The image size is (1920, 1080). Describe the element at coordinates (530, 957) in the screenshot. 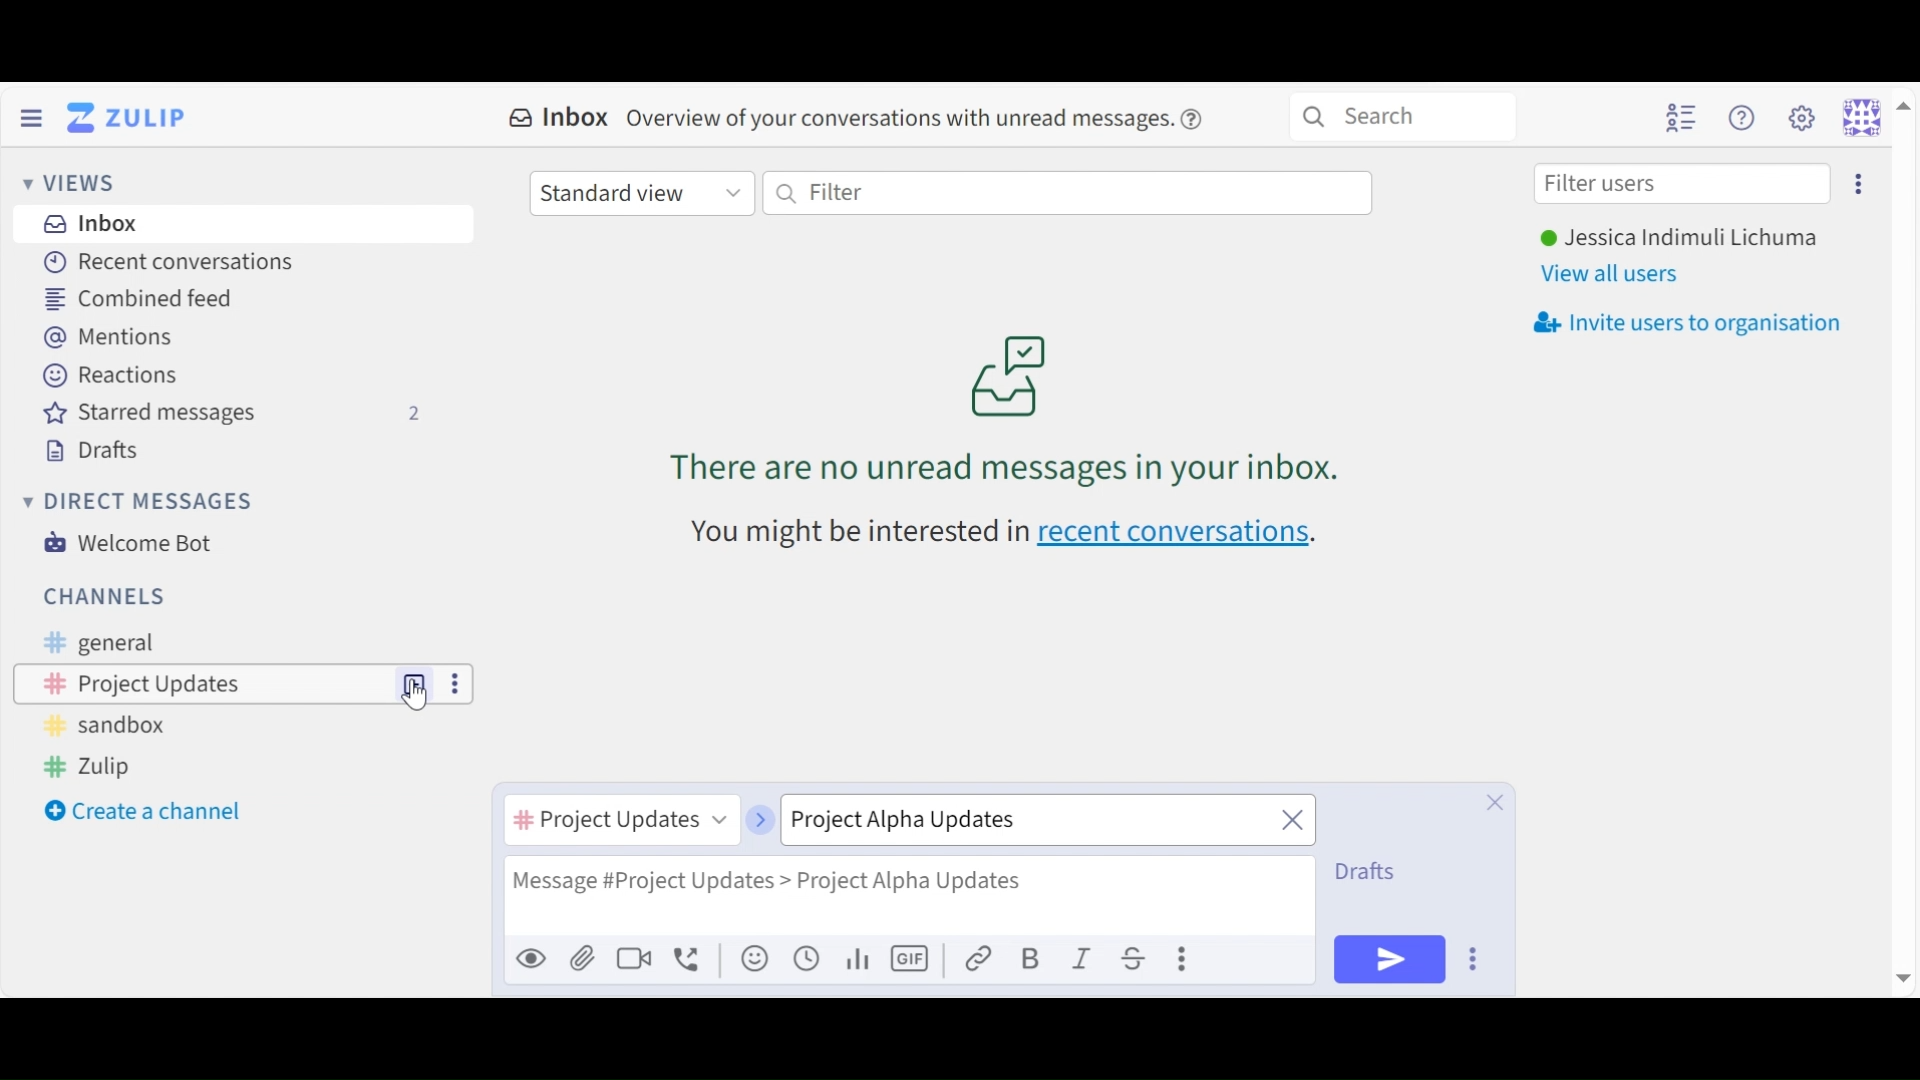

I see `Preview` at that location.